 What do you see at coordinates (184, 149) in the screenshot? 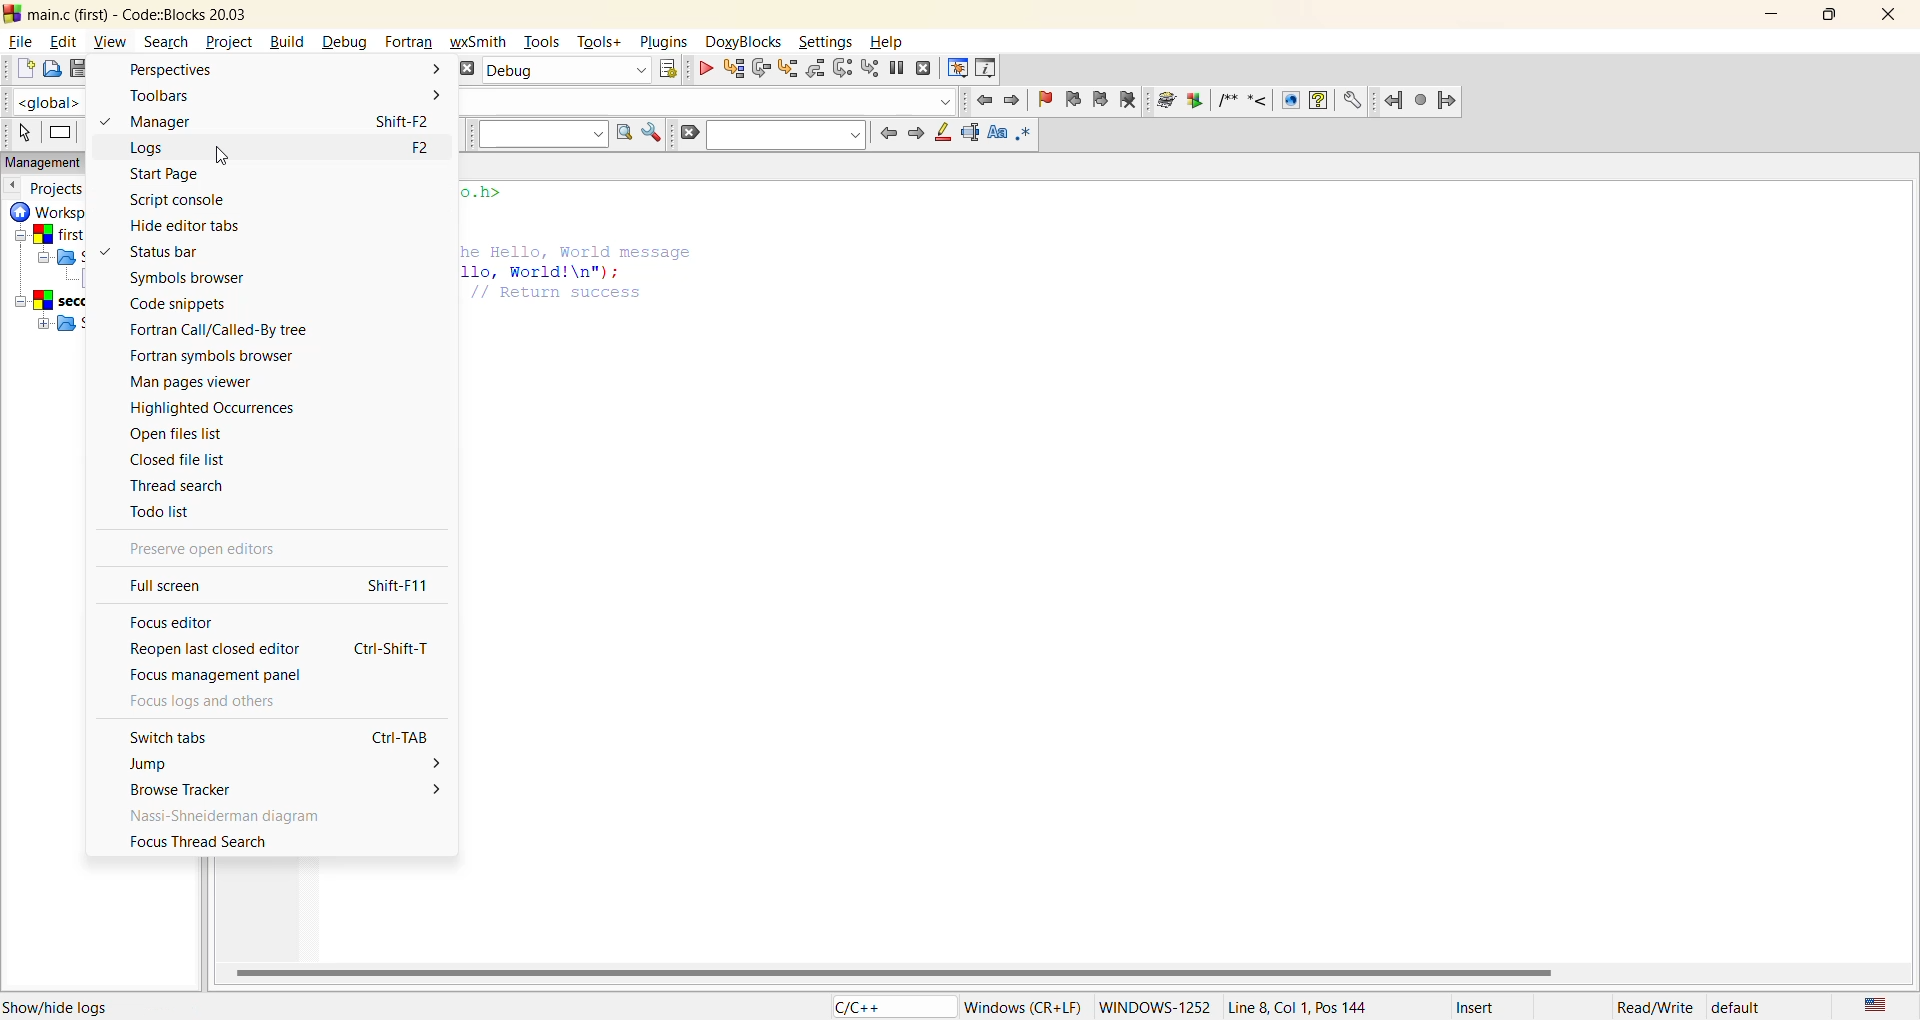
I see `logs` at bounding box center [184, 149].